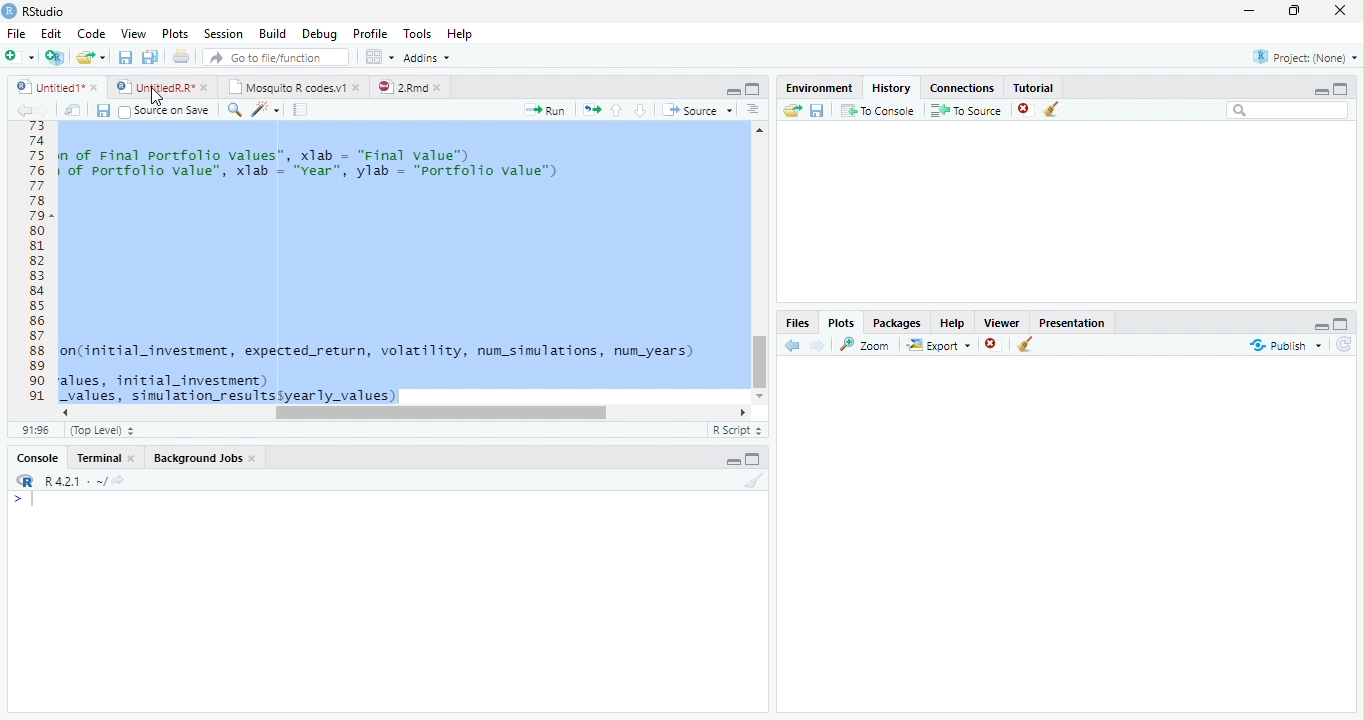 The image size is (1364, 720). Describe the element at coordinates (1288, 110) in the screenshot. I see `Search` at that location.